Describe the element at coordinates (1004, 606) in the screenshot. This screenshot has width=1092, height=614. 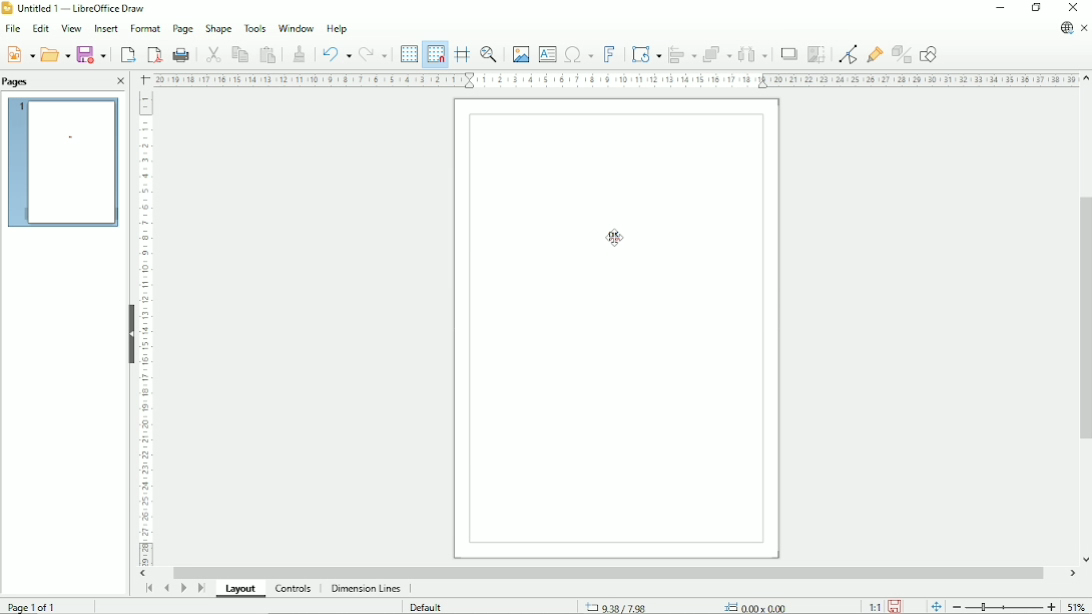
I see `Zoom out/in` at that location.